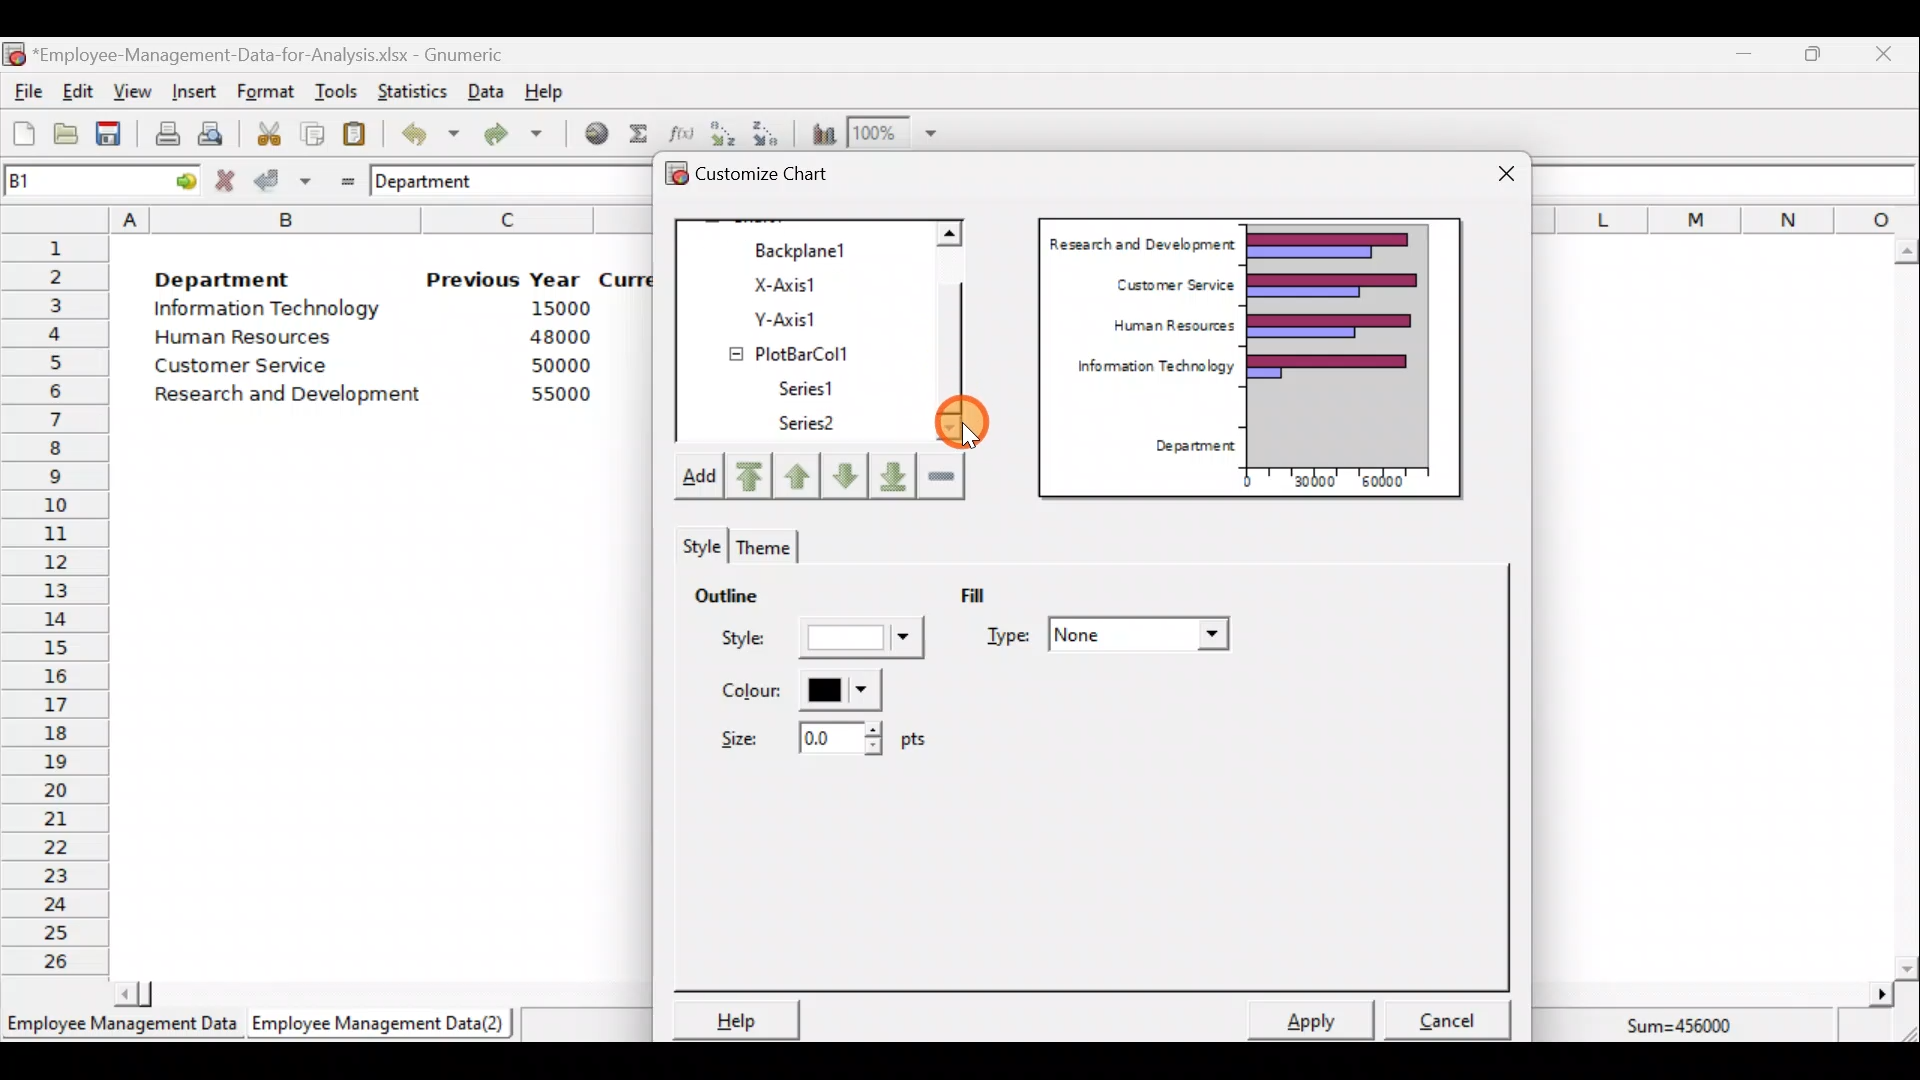  What do you see at coordinates (894, 474) in the screenshot?
I see `Move downward` at bounding box center [894, 474].